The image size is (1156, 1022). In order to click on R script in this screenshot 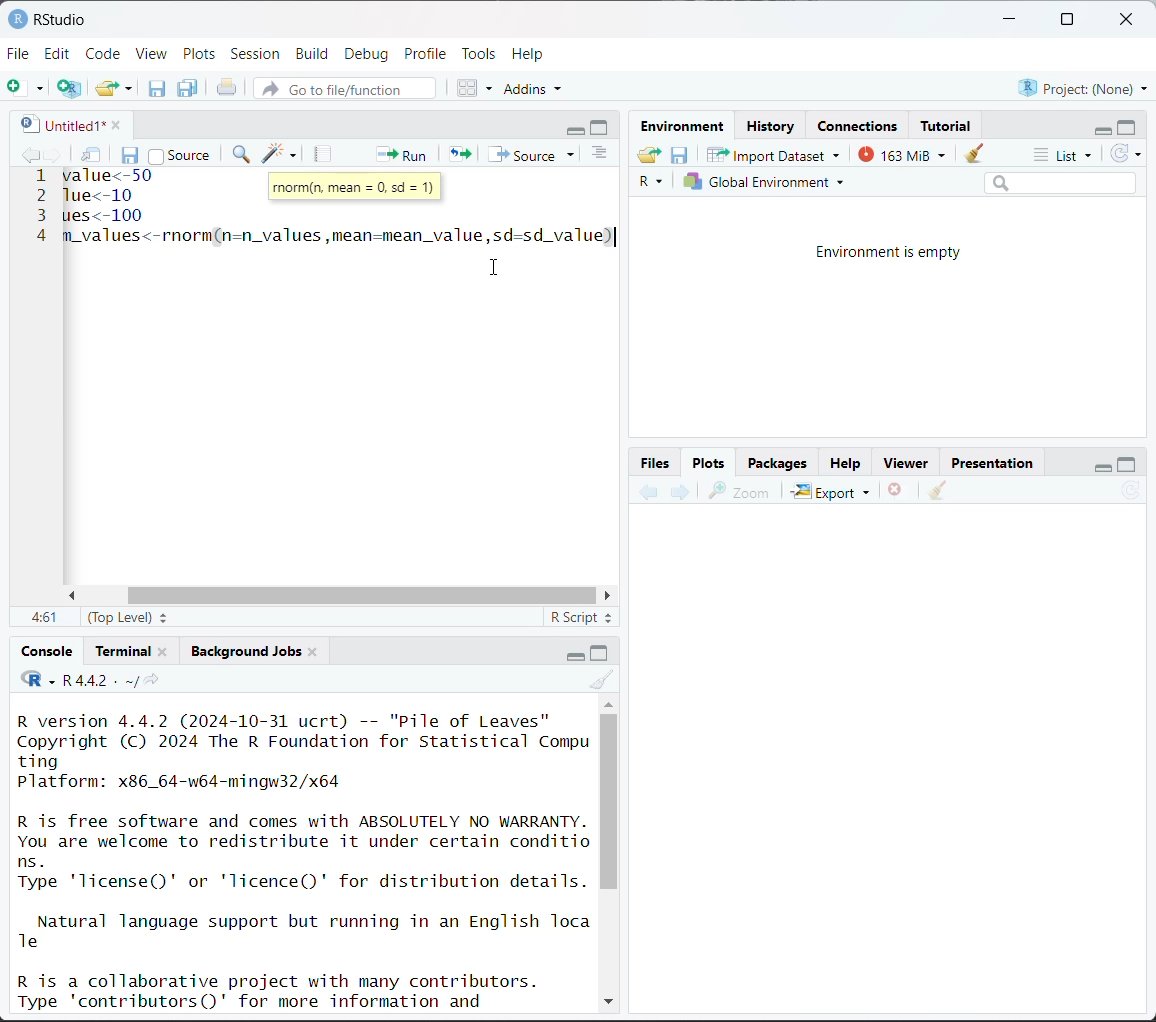, I will do `click(582, 620)`.